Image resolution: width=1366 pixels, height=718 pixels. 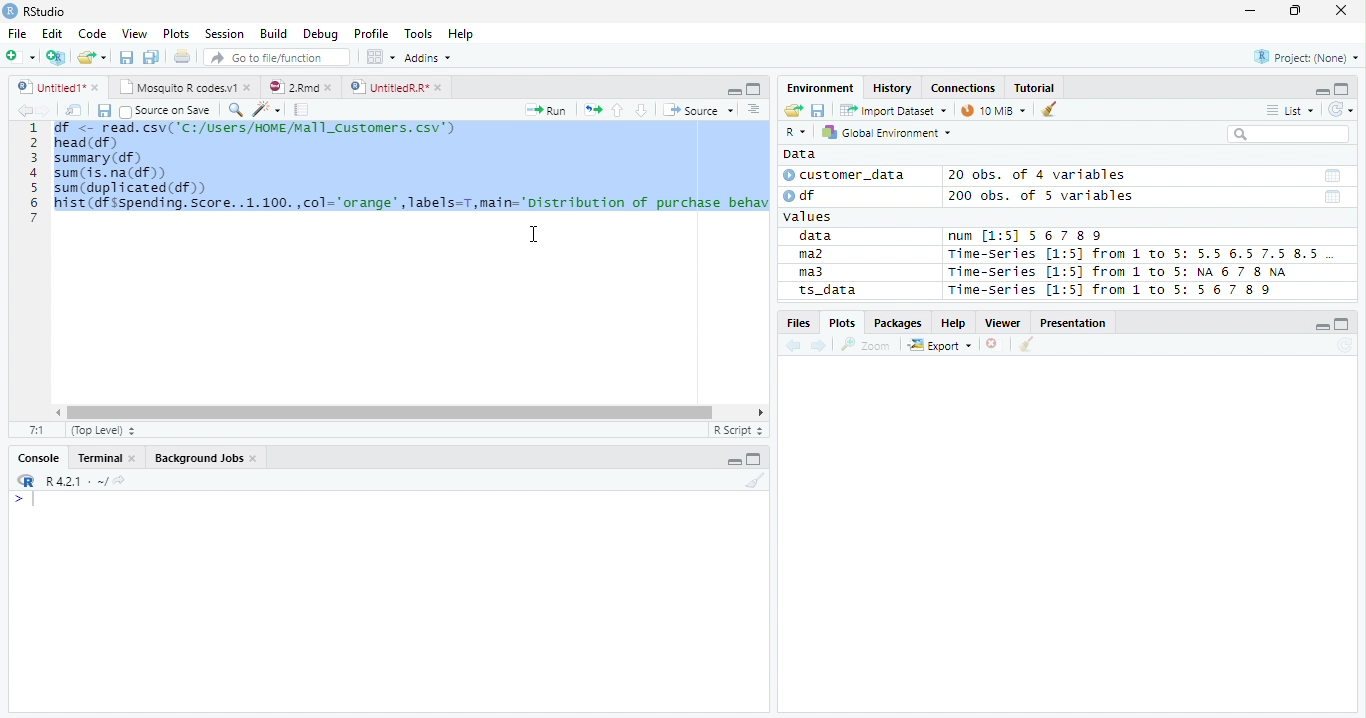 I want to click on File, so click(x=16, y=33).